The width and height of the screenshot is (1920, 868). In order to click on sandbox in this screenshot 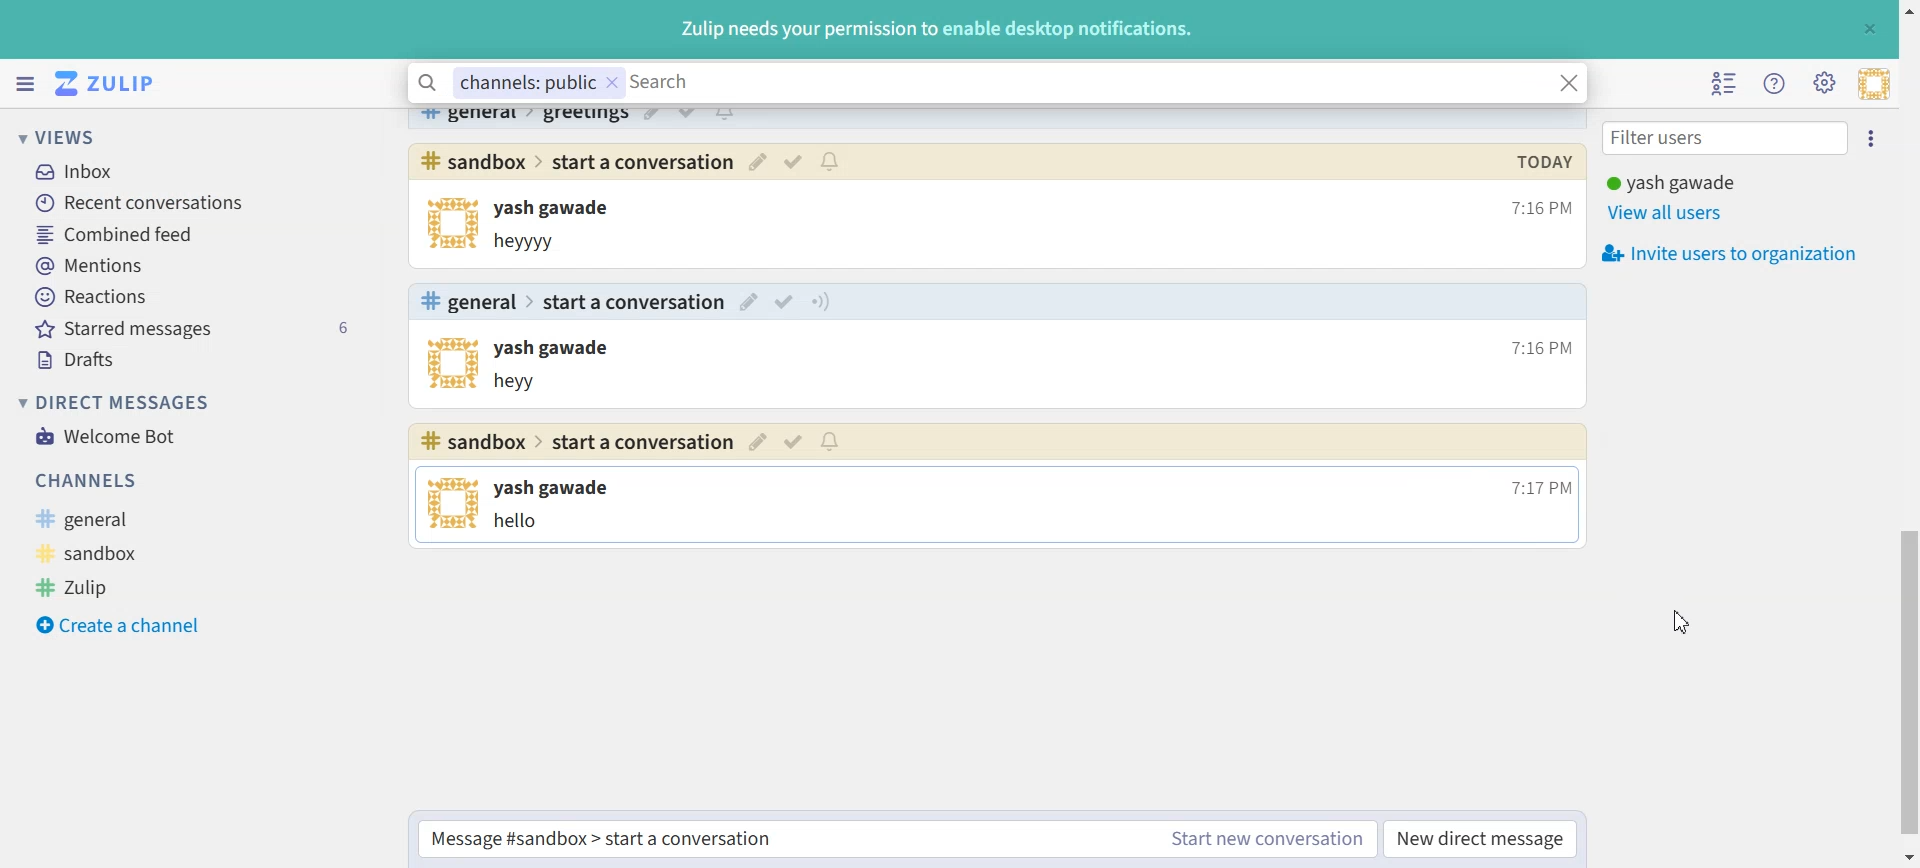, I will do `click(115, 551)`.